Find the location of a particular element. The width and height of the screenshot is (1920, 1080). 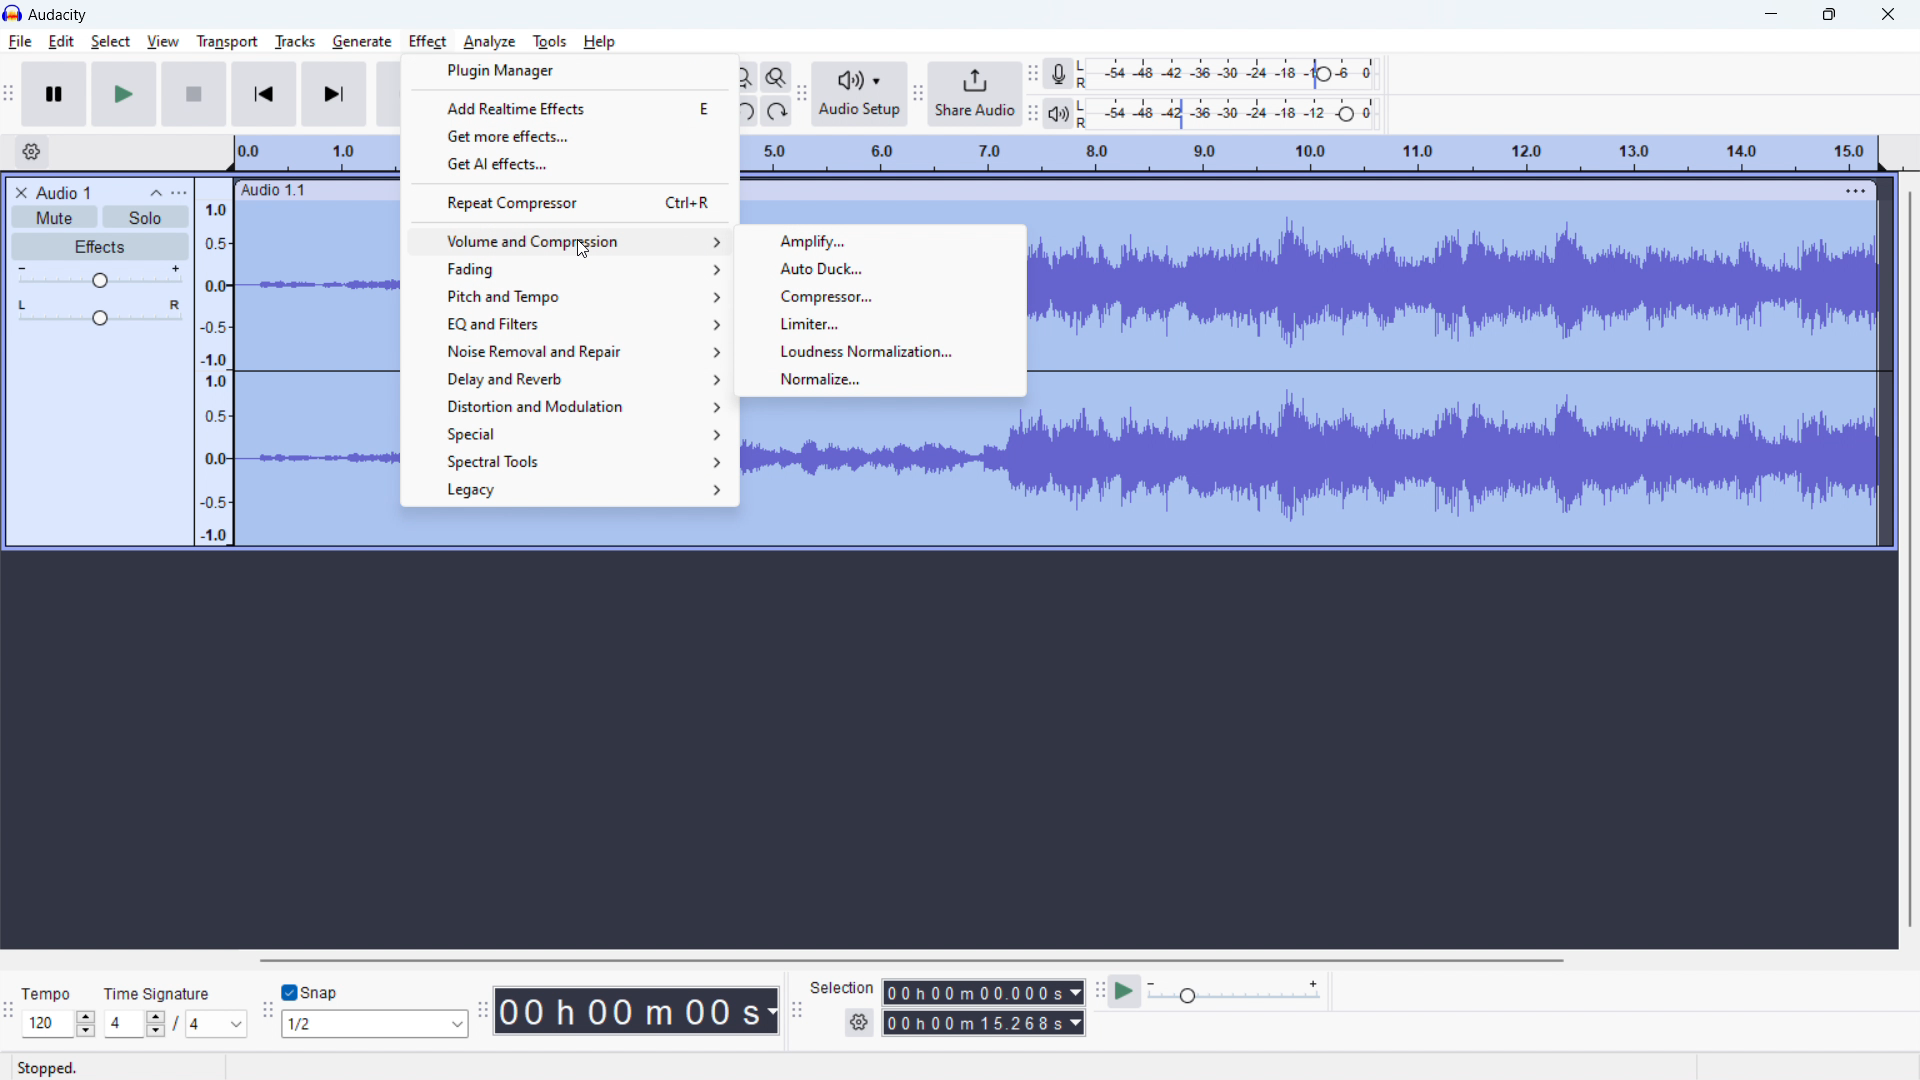

share audio toolbar is located at coordinates (918, 93).